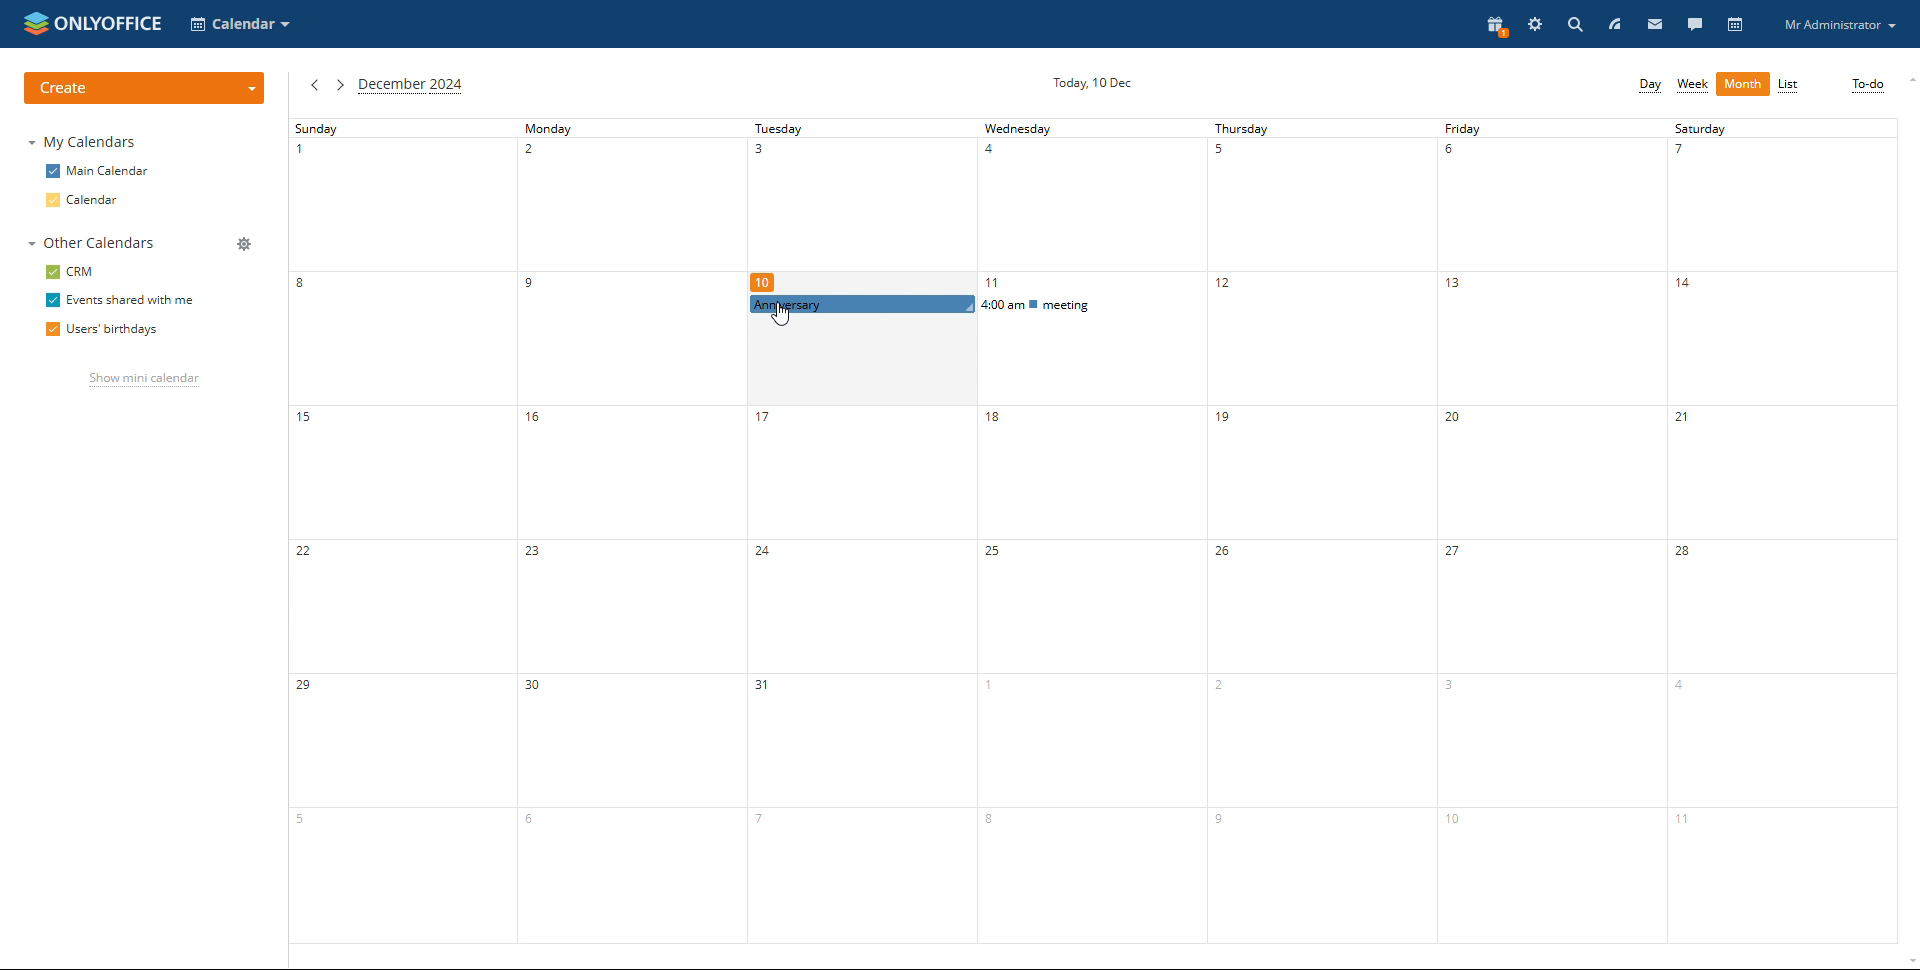 The height and width of the screenshot is (970, 1920). Describe the element at coordinates (1319, 531) in the screenshot. I see `thursday` at that location.